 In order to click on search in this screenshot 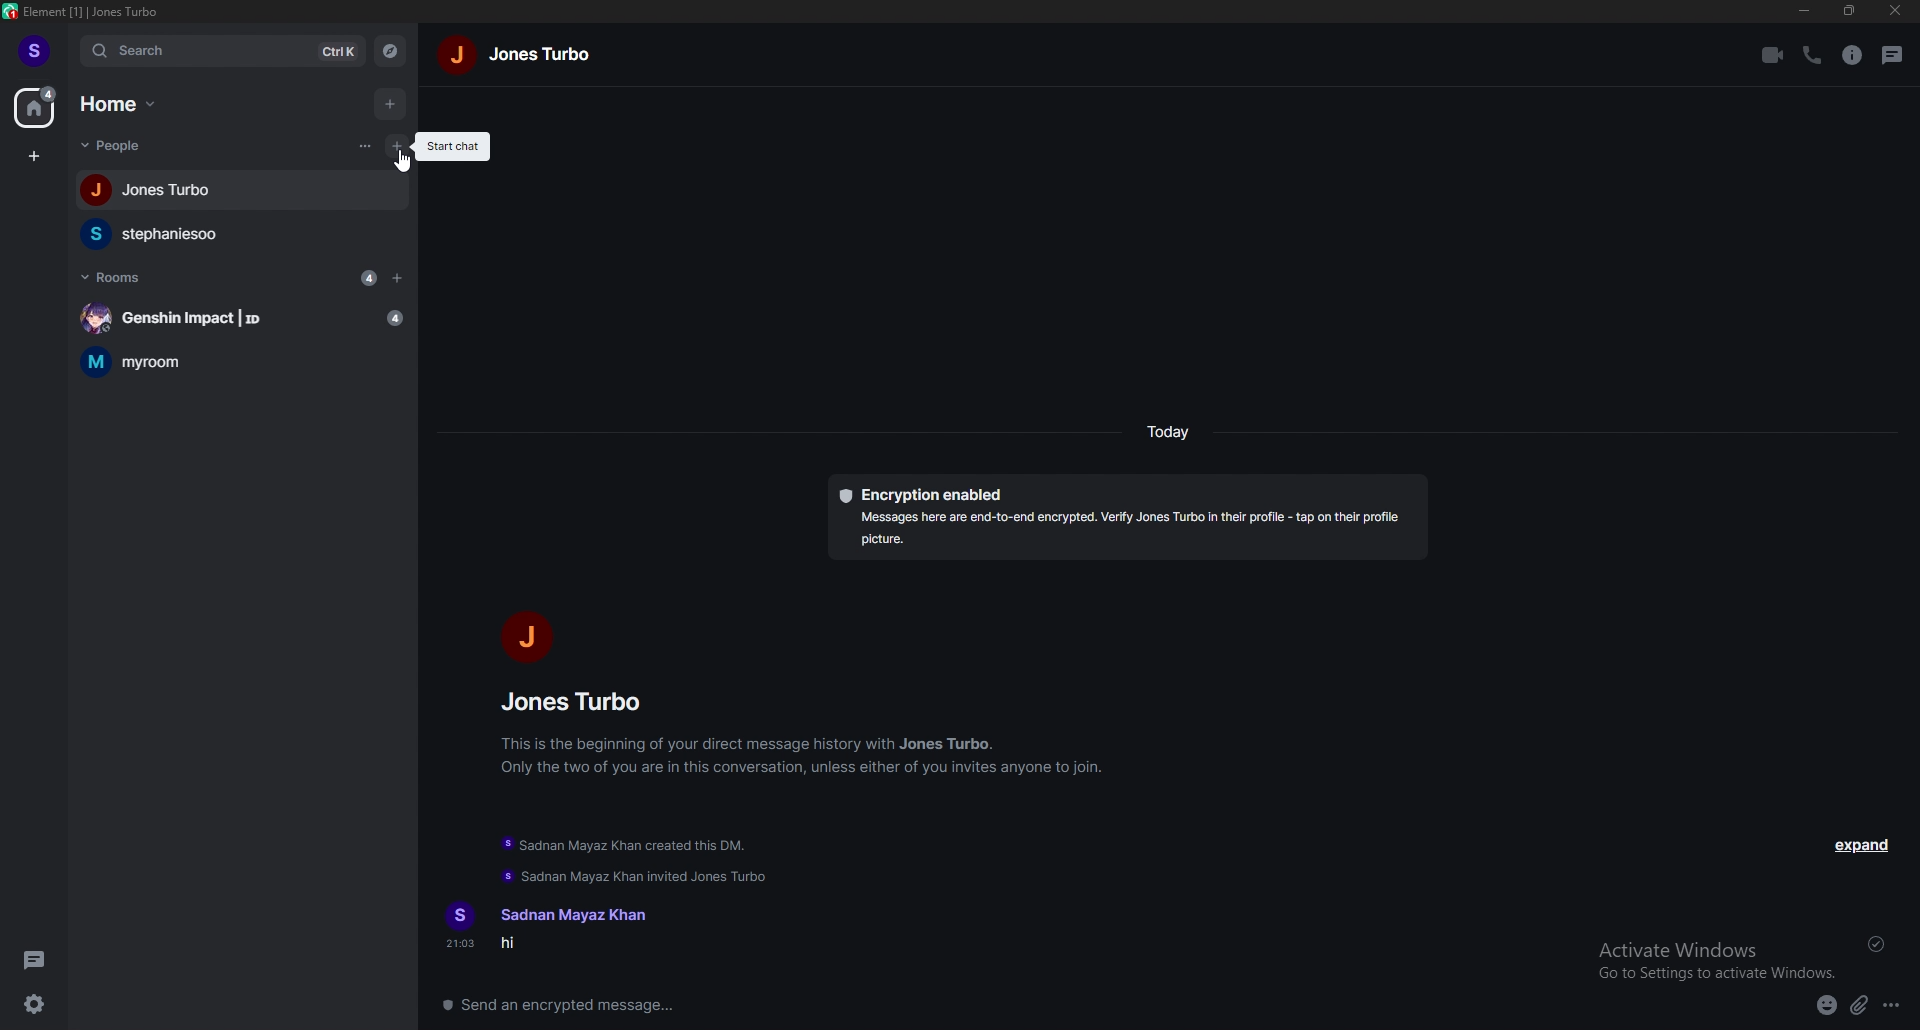, I will do `click(191, 51)`.